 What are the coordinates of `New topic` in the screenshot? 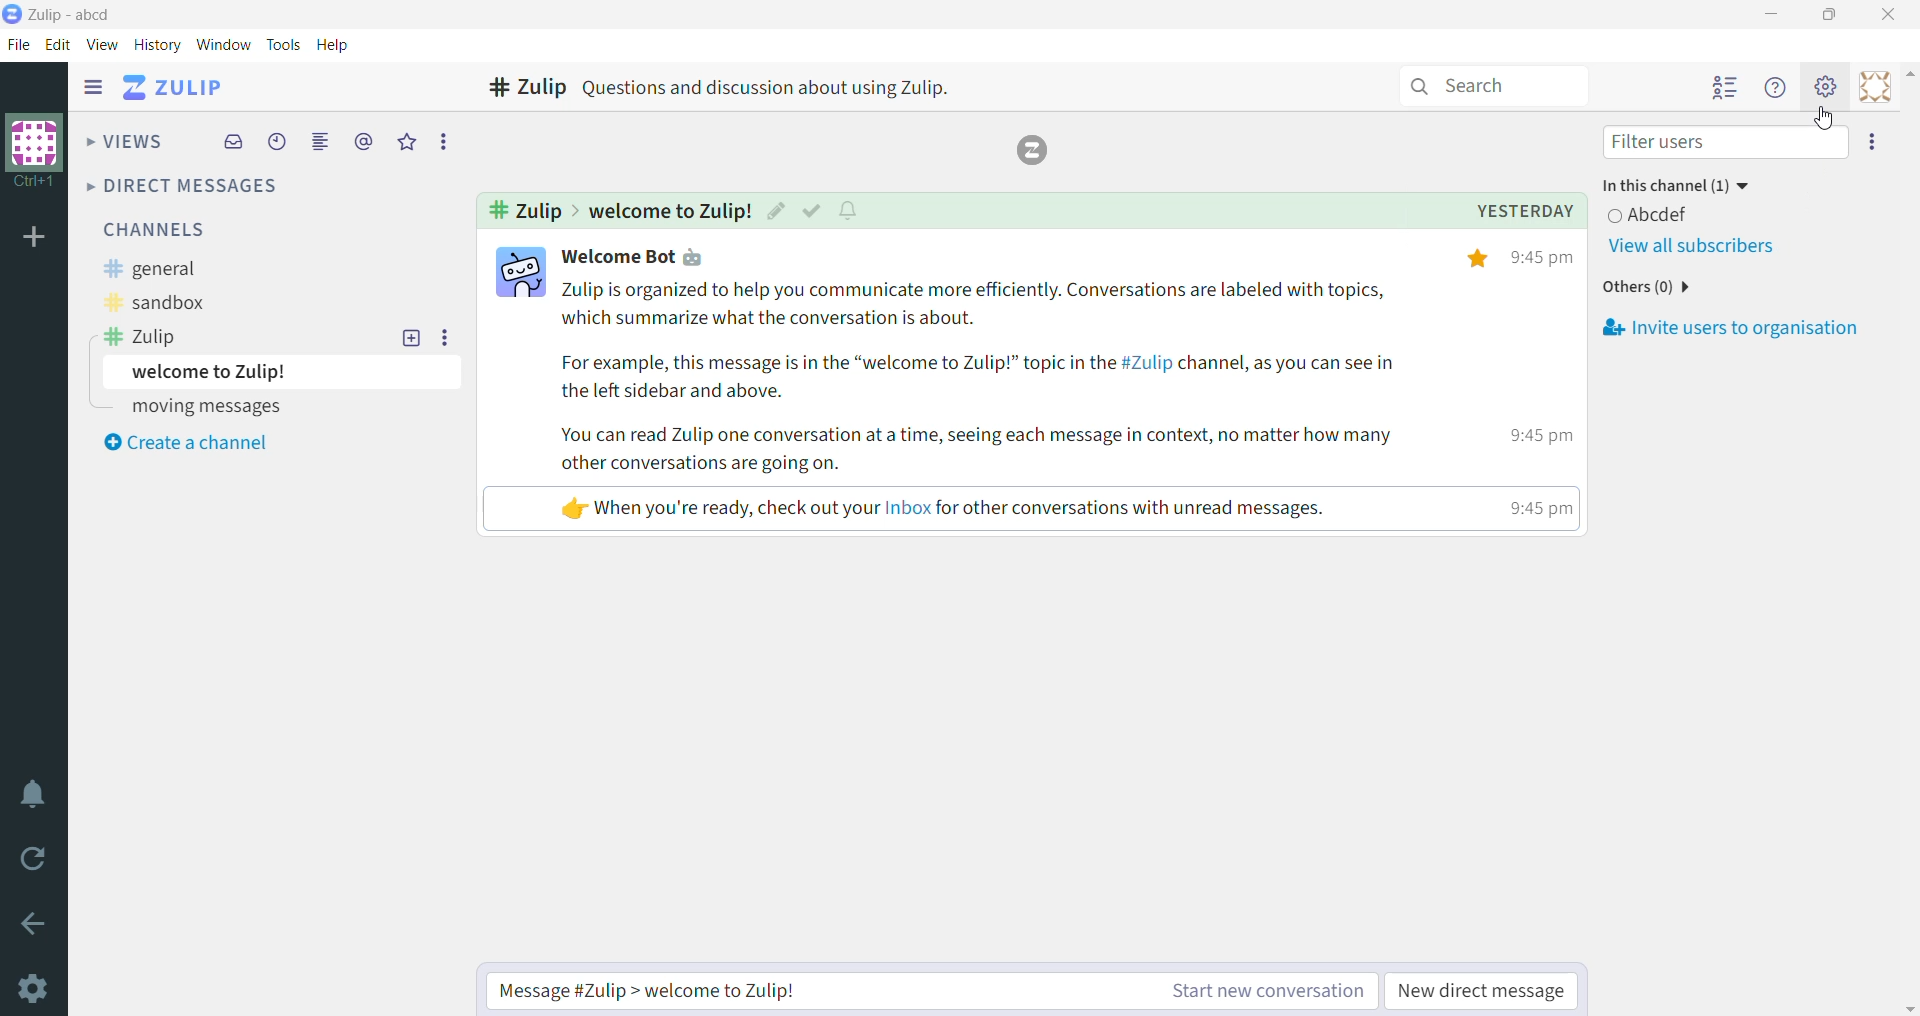 It's located at (412, 337).